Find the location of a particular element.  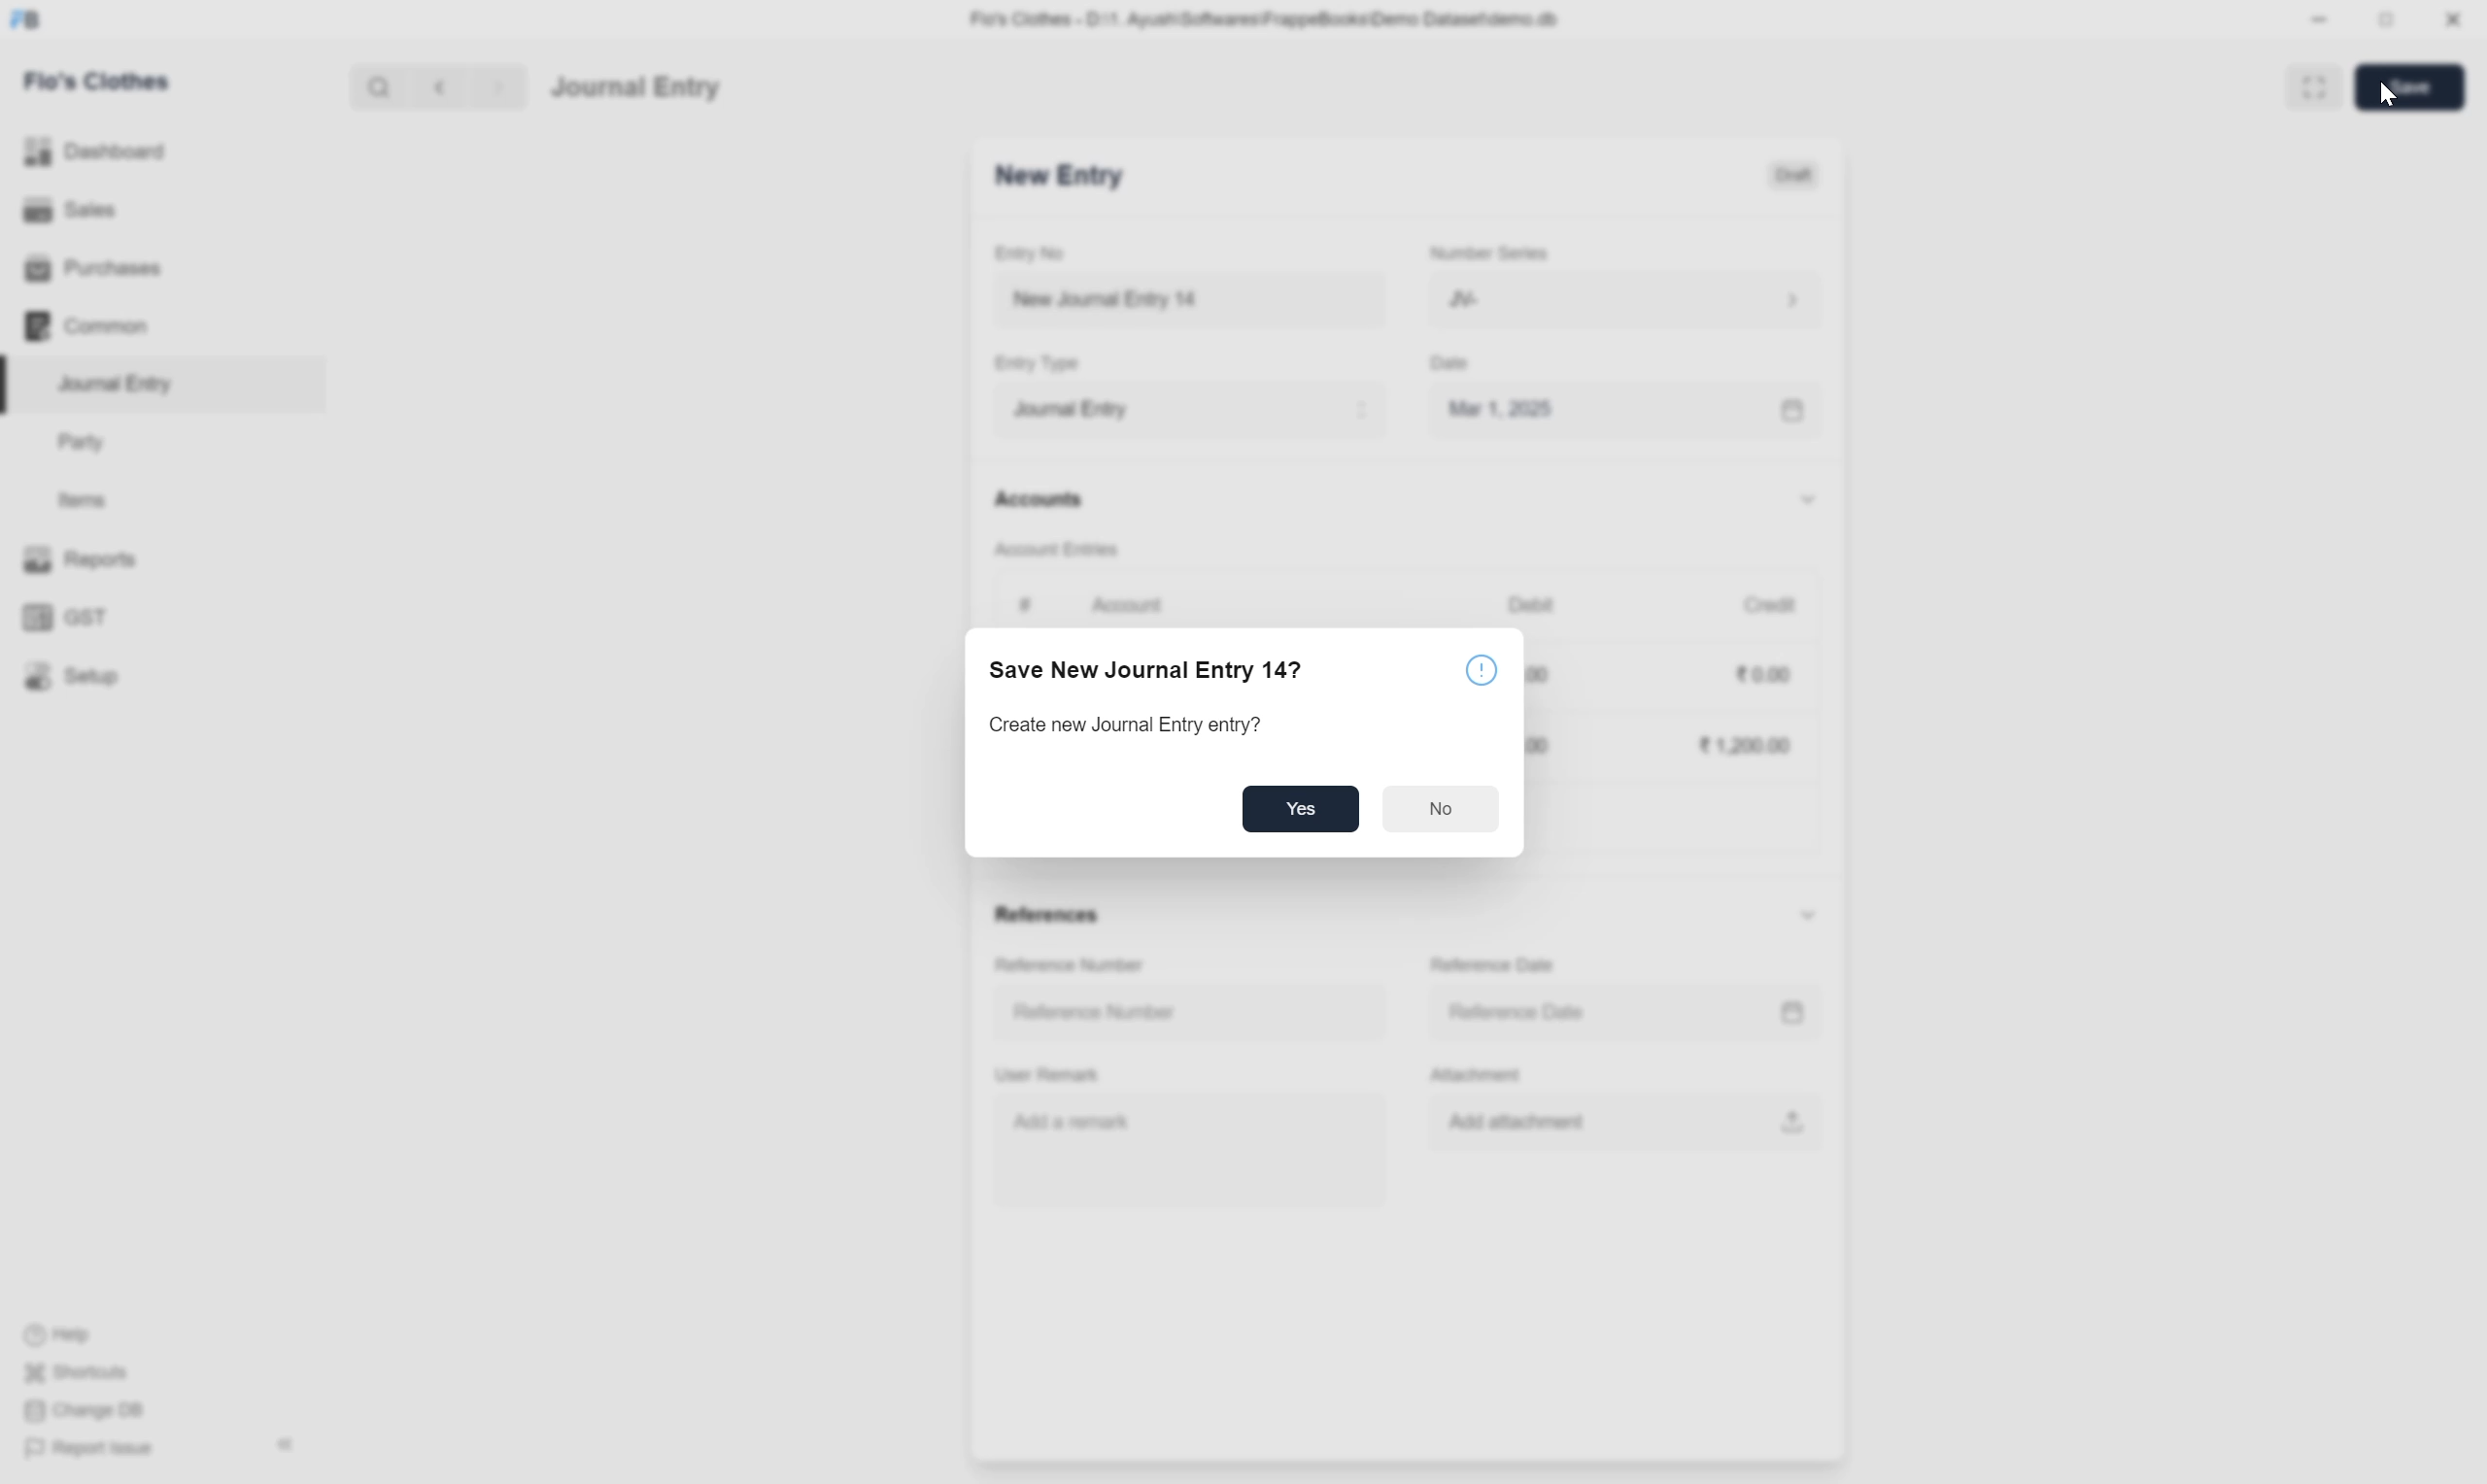

FB is located at coordinates (26, 20).